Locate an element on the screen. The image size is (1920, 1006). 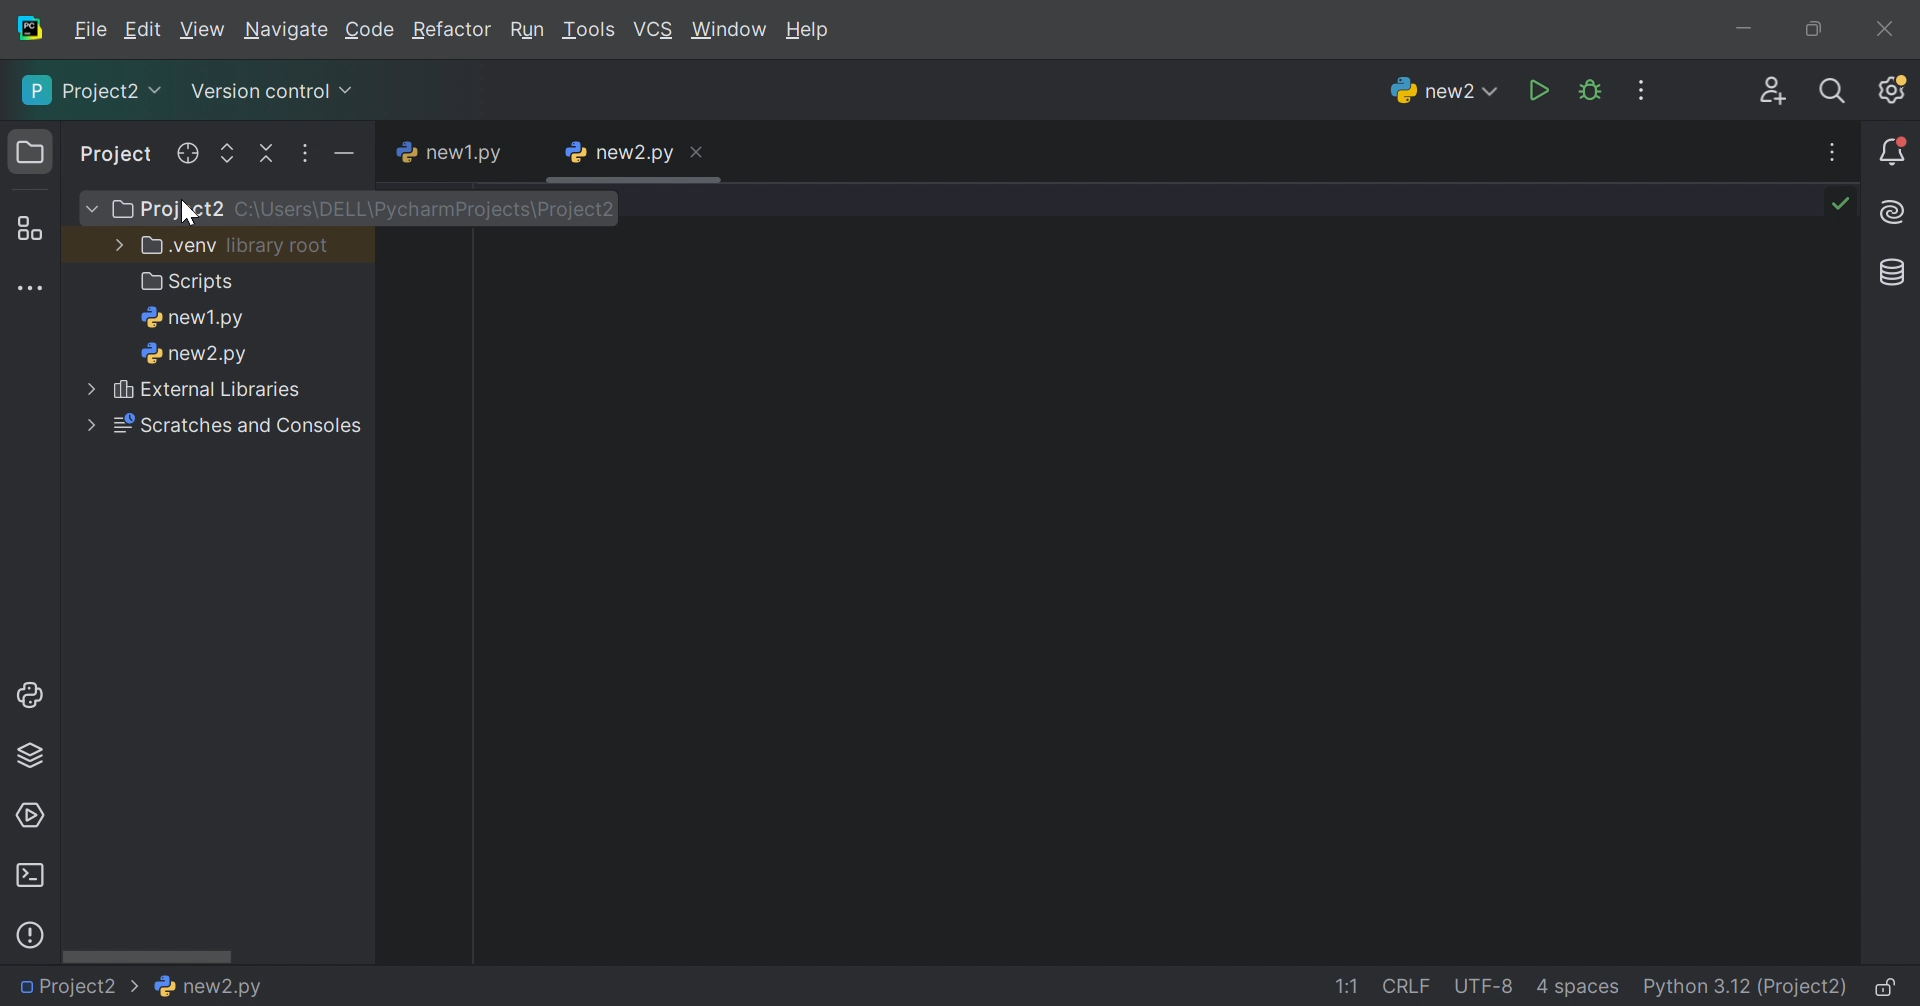
Debug is located at coordinates (1589, 90).